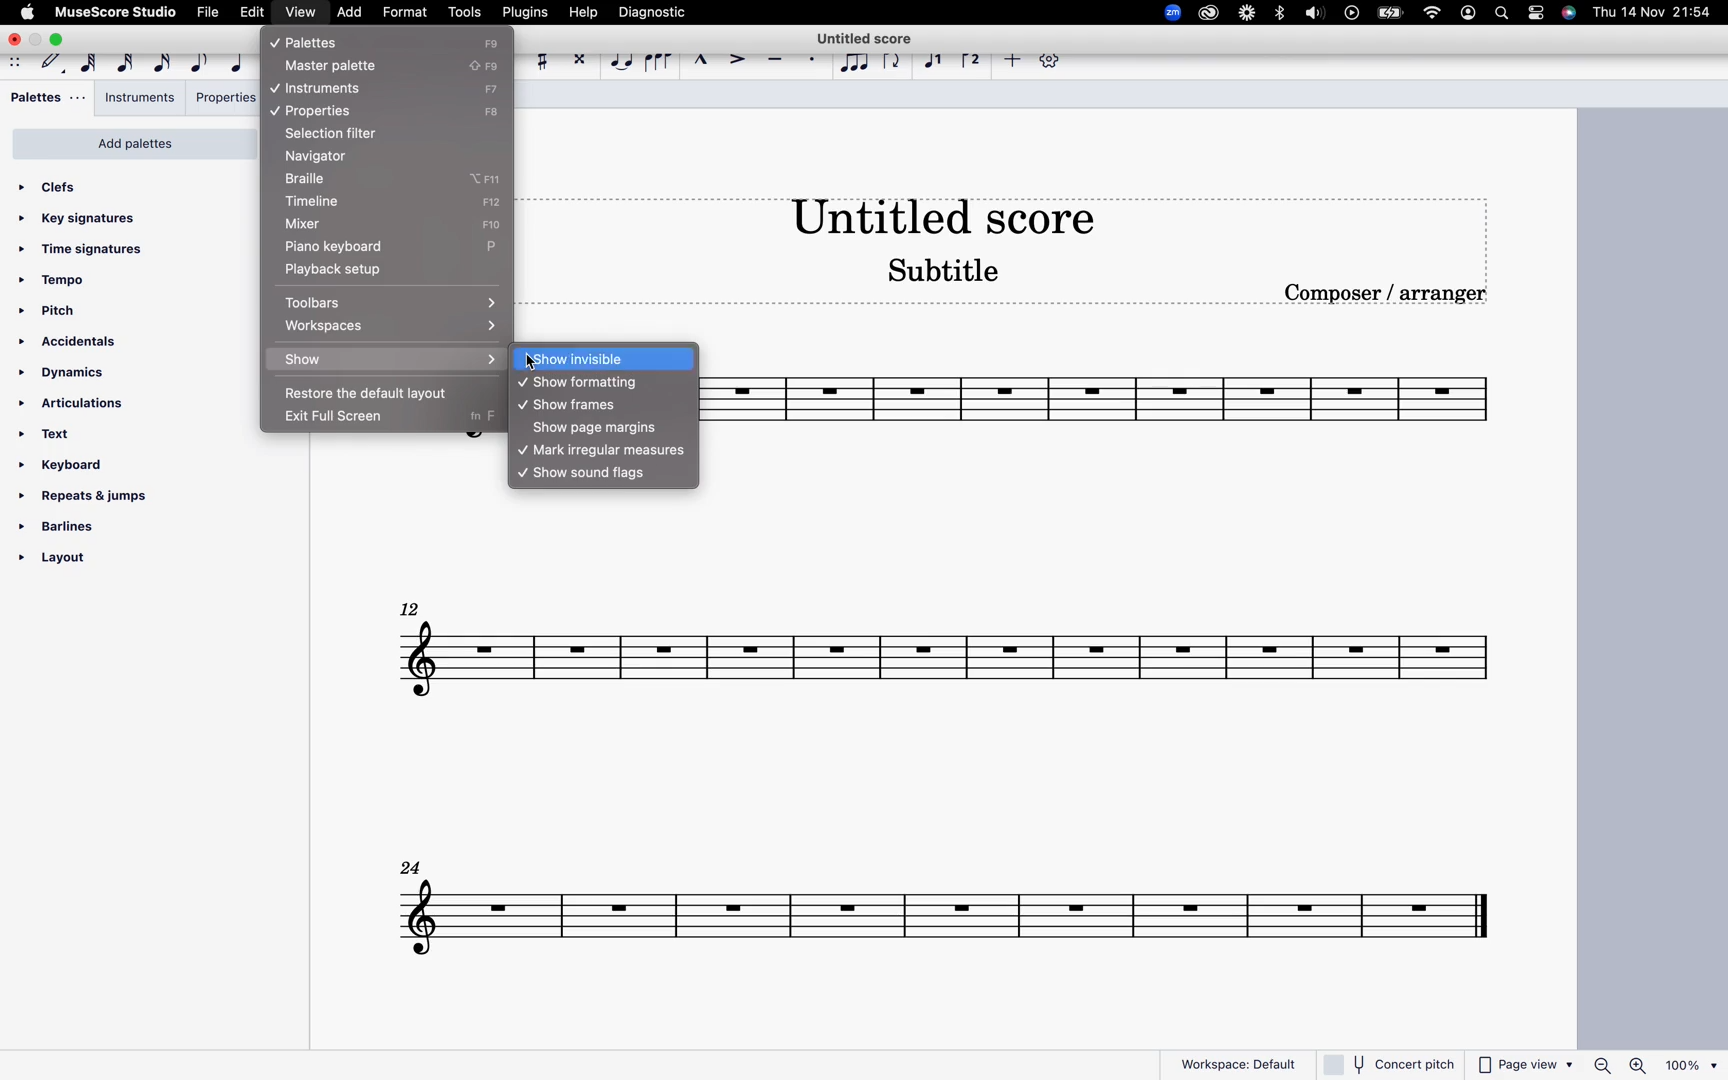  I want to click on score, so click(1116, 401).